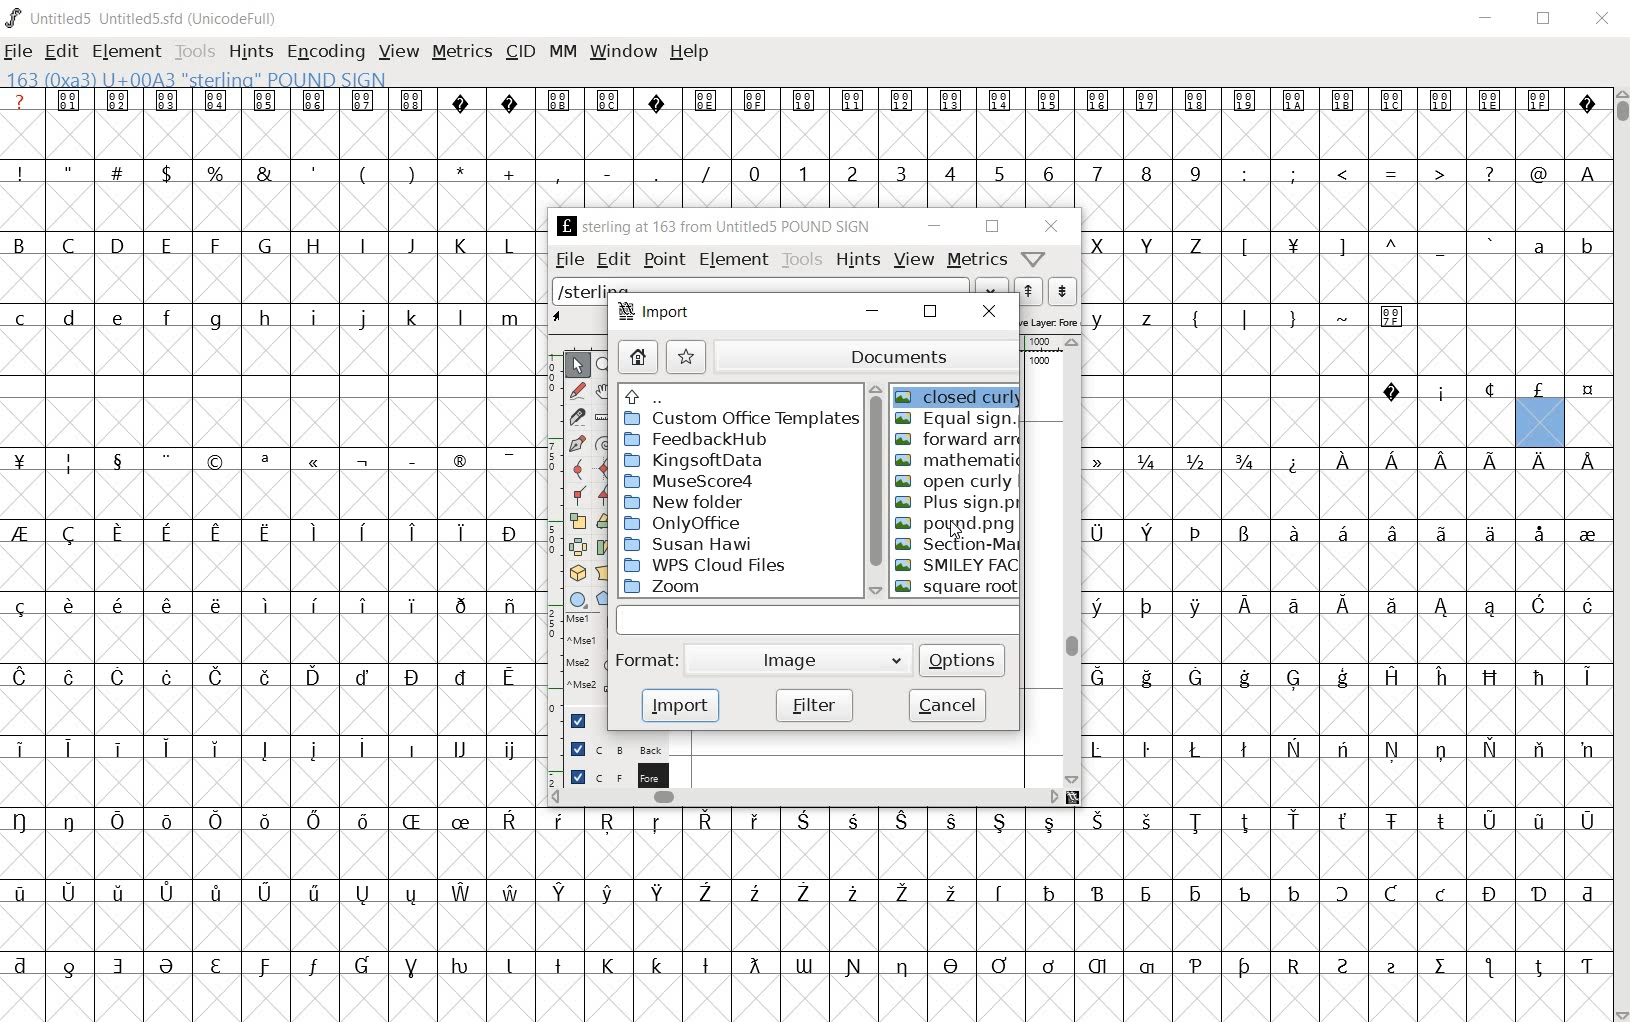 The width and height of the screenshot is (1630, 1022). What do you see at coordinates (1193, 459) in the screenshot?
I see `1/2` at bounding box center [1193, 459].